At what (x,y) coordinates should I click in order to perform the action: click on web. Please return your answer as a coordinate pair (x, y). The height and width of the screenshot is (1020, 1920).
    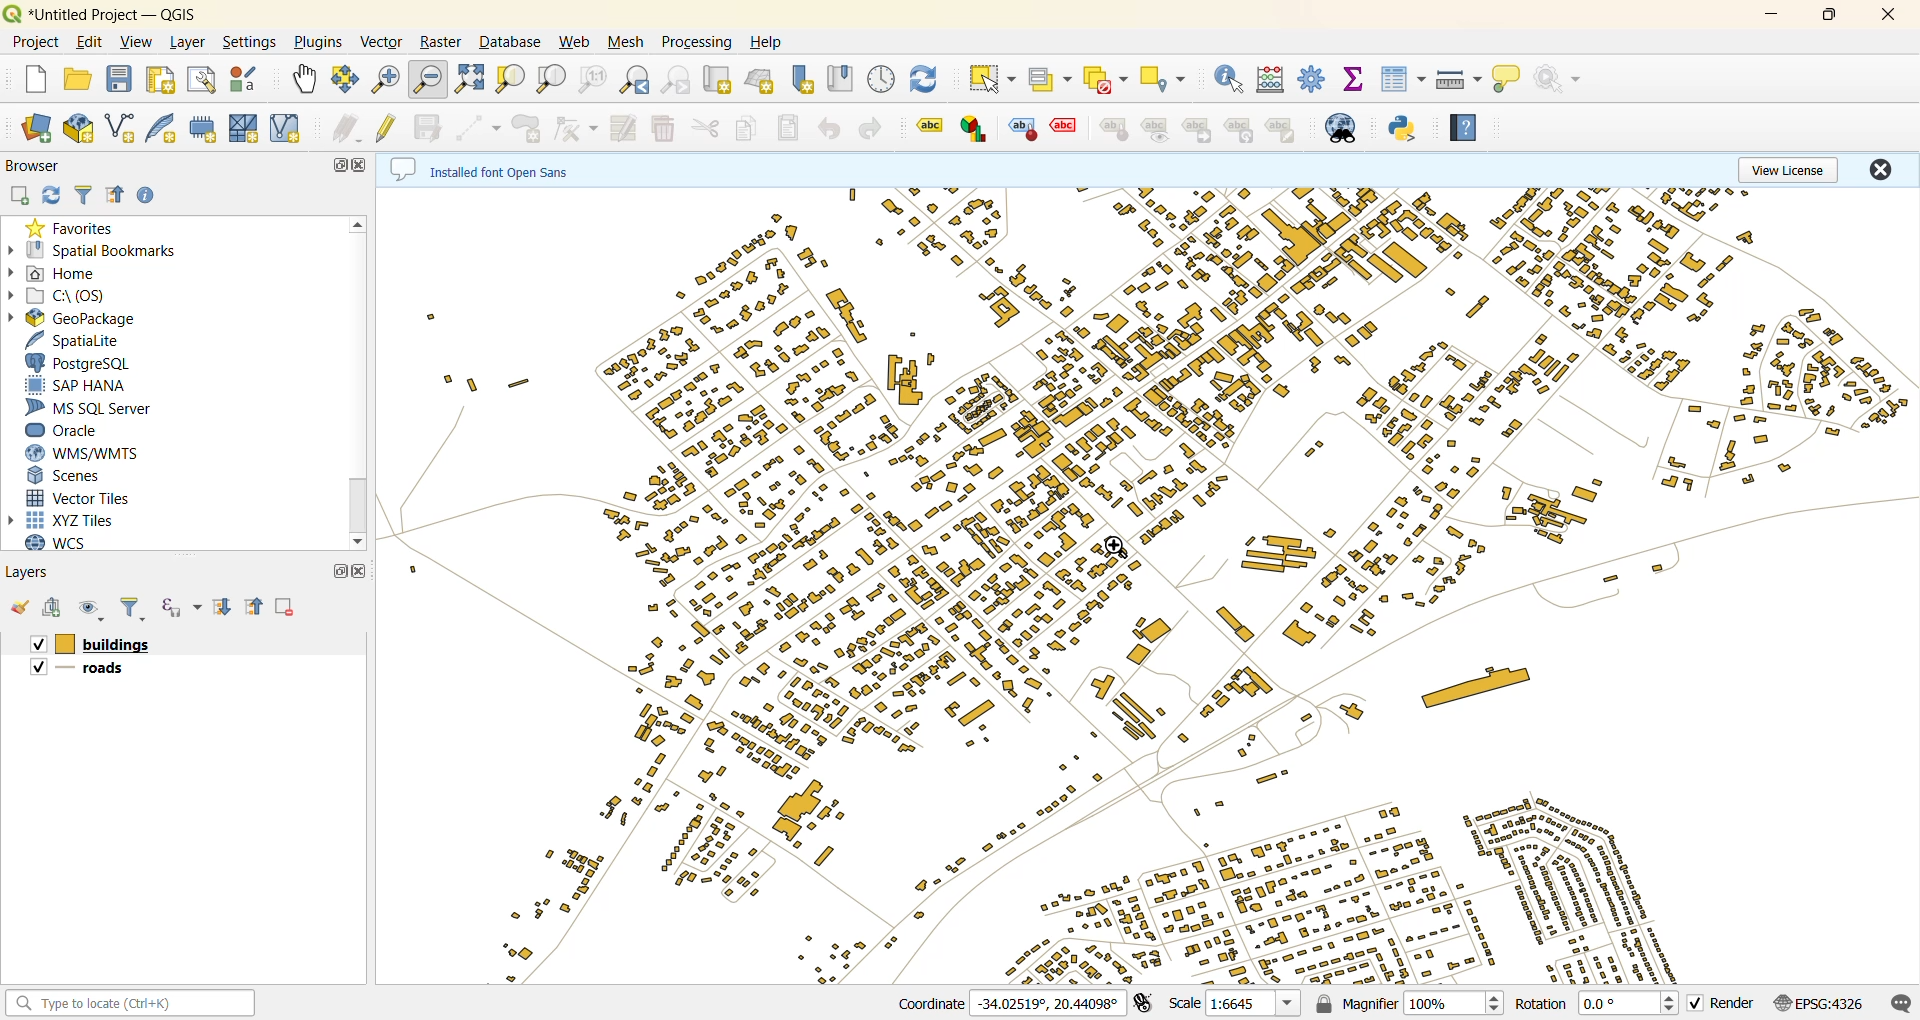
    Looking at the image, I should click on (579, 45).